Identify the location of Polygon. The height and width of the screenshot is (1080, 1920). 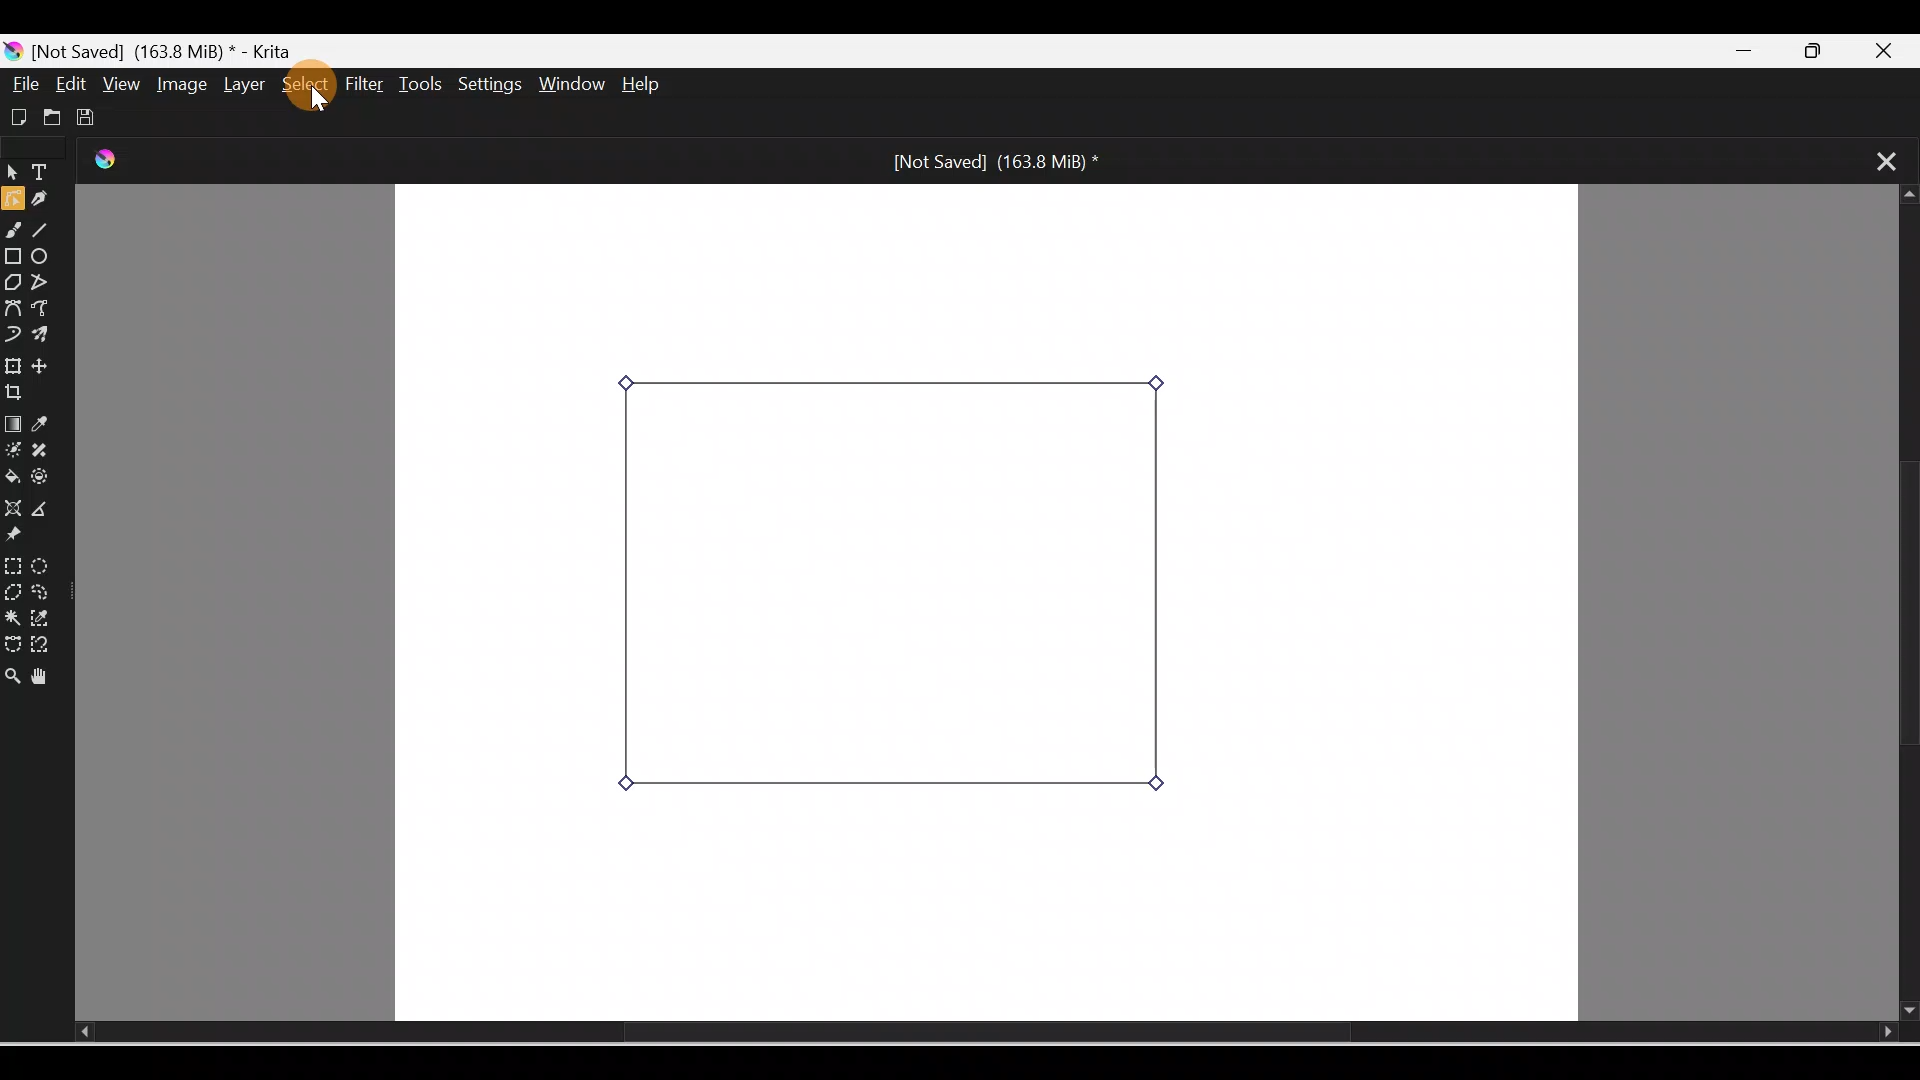
(12, 282).